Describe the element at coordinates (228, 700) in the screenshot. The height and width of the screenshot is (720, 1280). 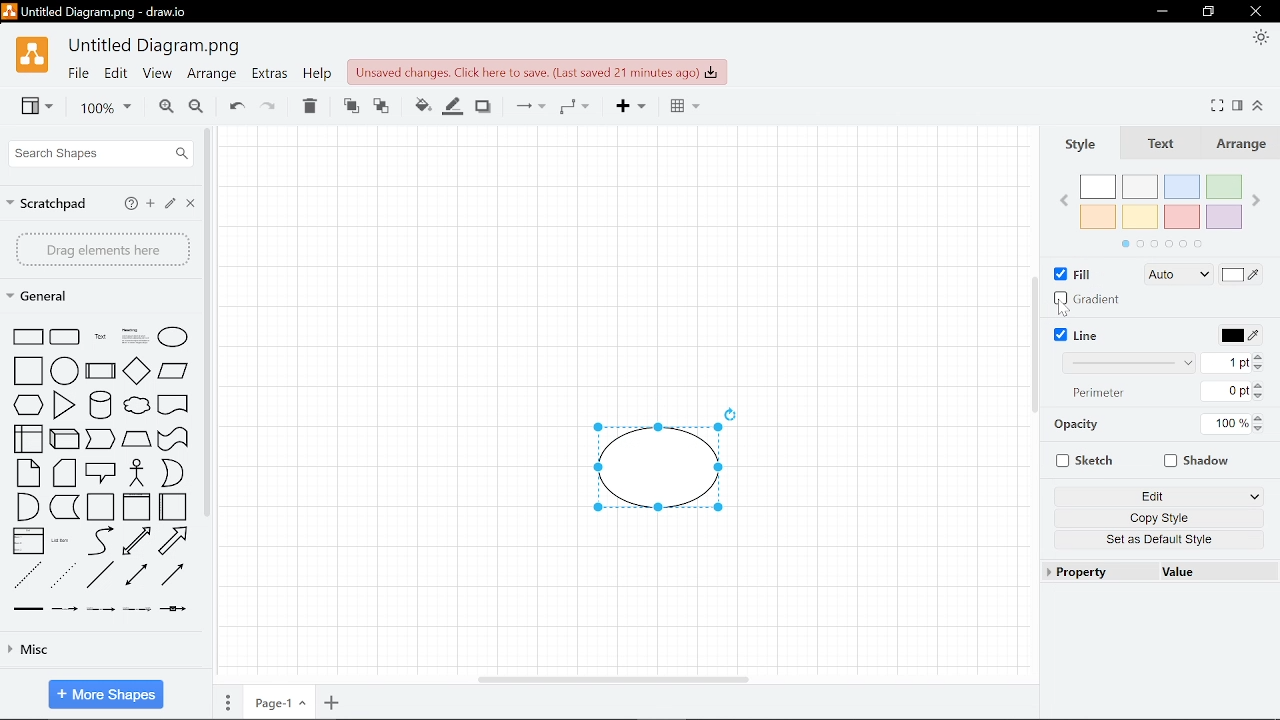
I see `Pages` at that location.